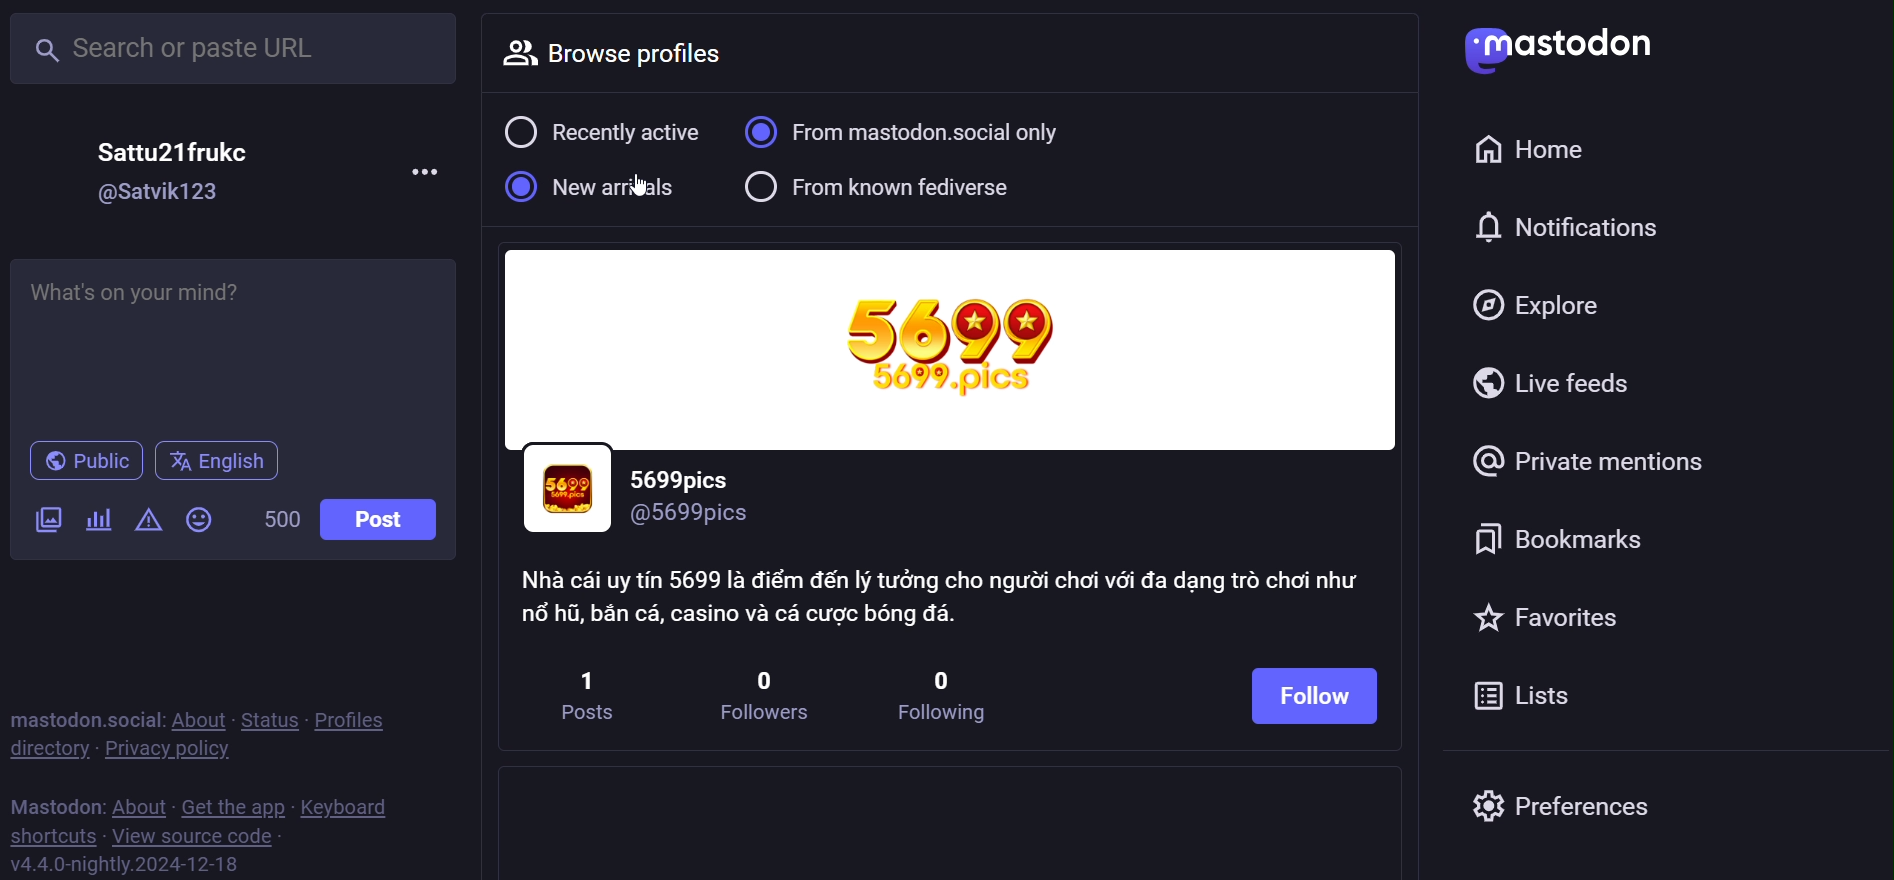 Image resolution: width=1894 pixels, height=880 pixels. What do you see at coordinates (46, 520) in the screenshot?
I see `image/video` at bounding box center [46, 520].